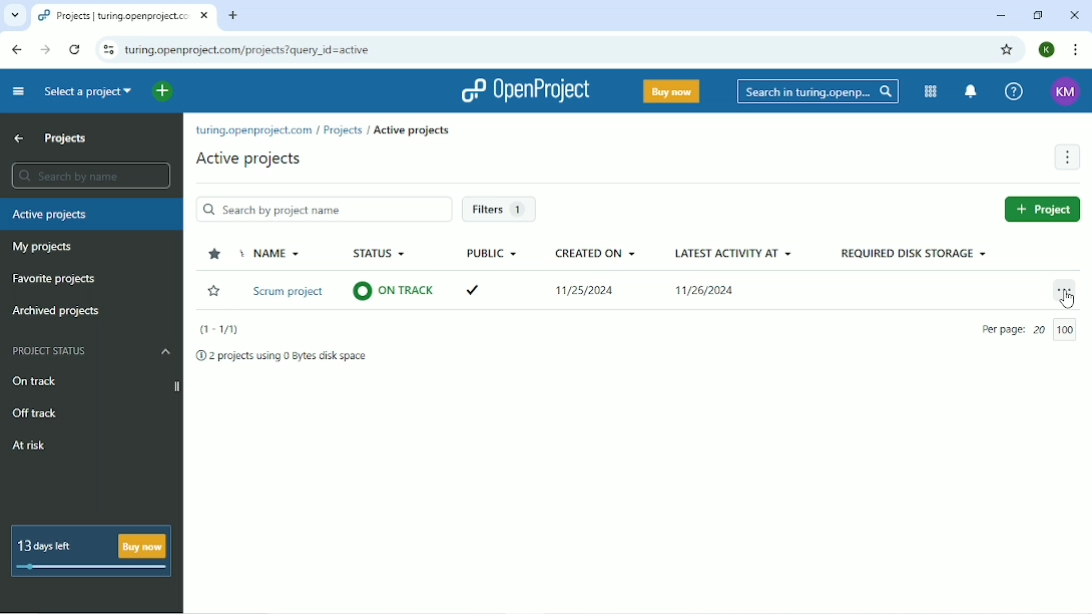 This screenshot has height=614, width=1092. I want to click on Latest activity at, so click(733, 253).